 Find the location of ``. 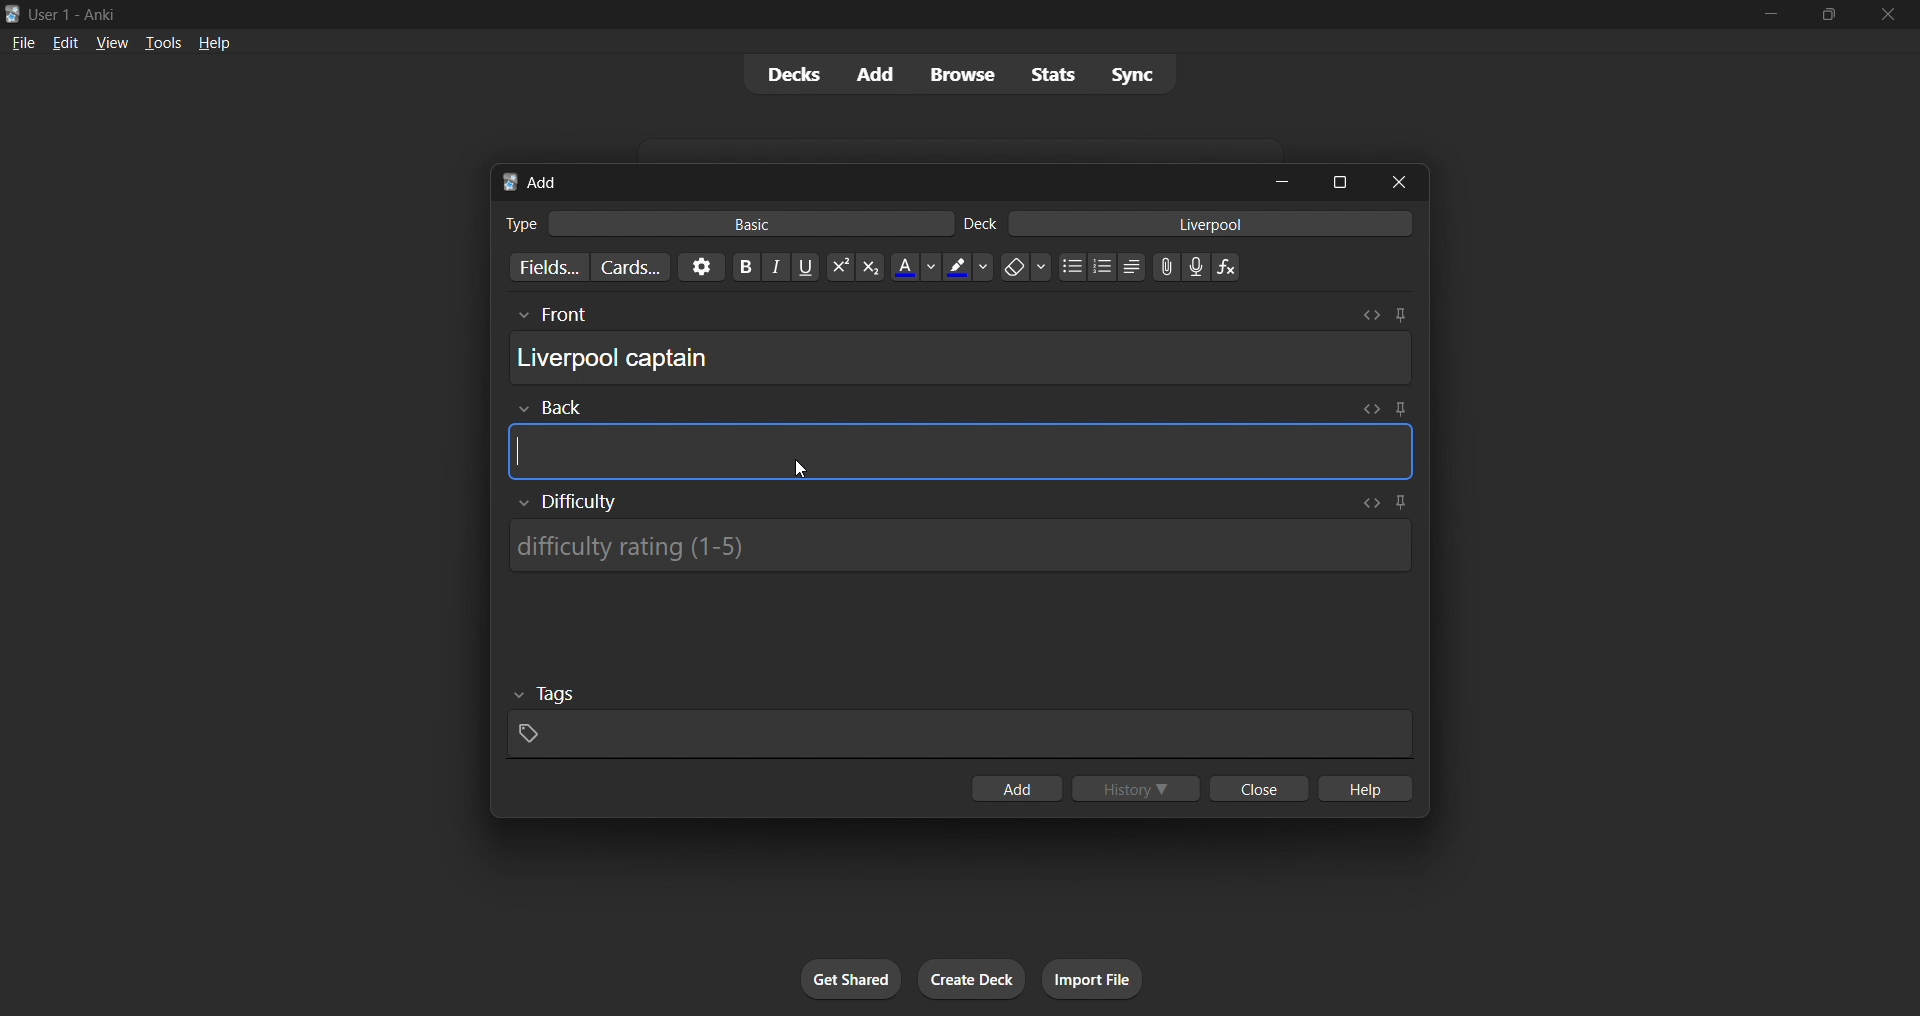

 is located at coordinates (550, 408).